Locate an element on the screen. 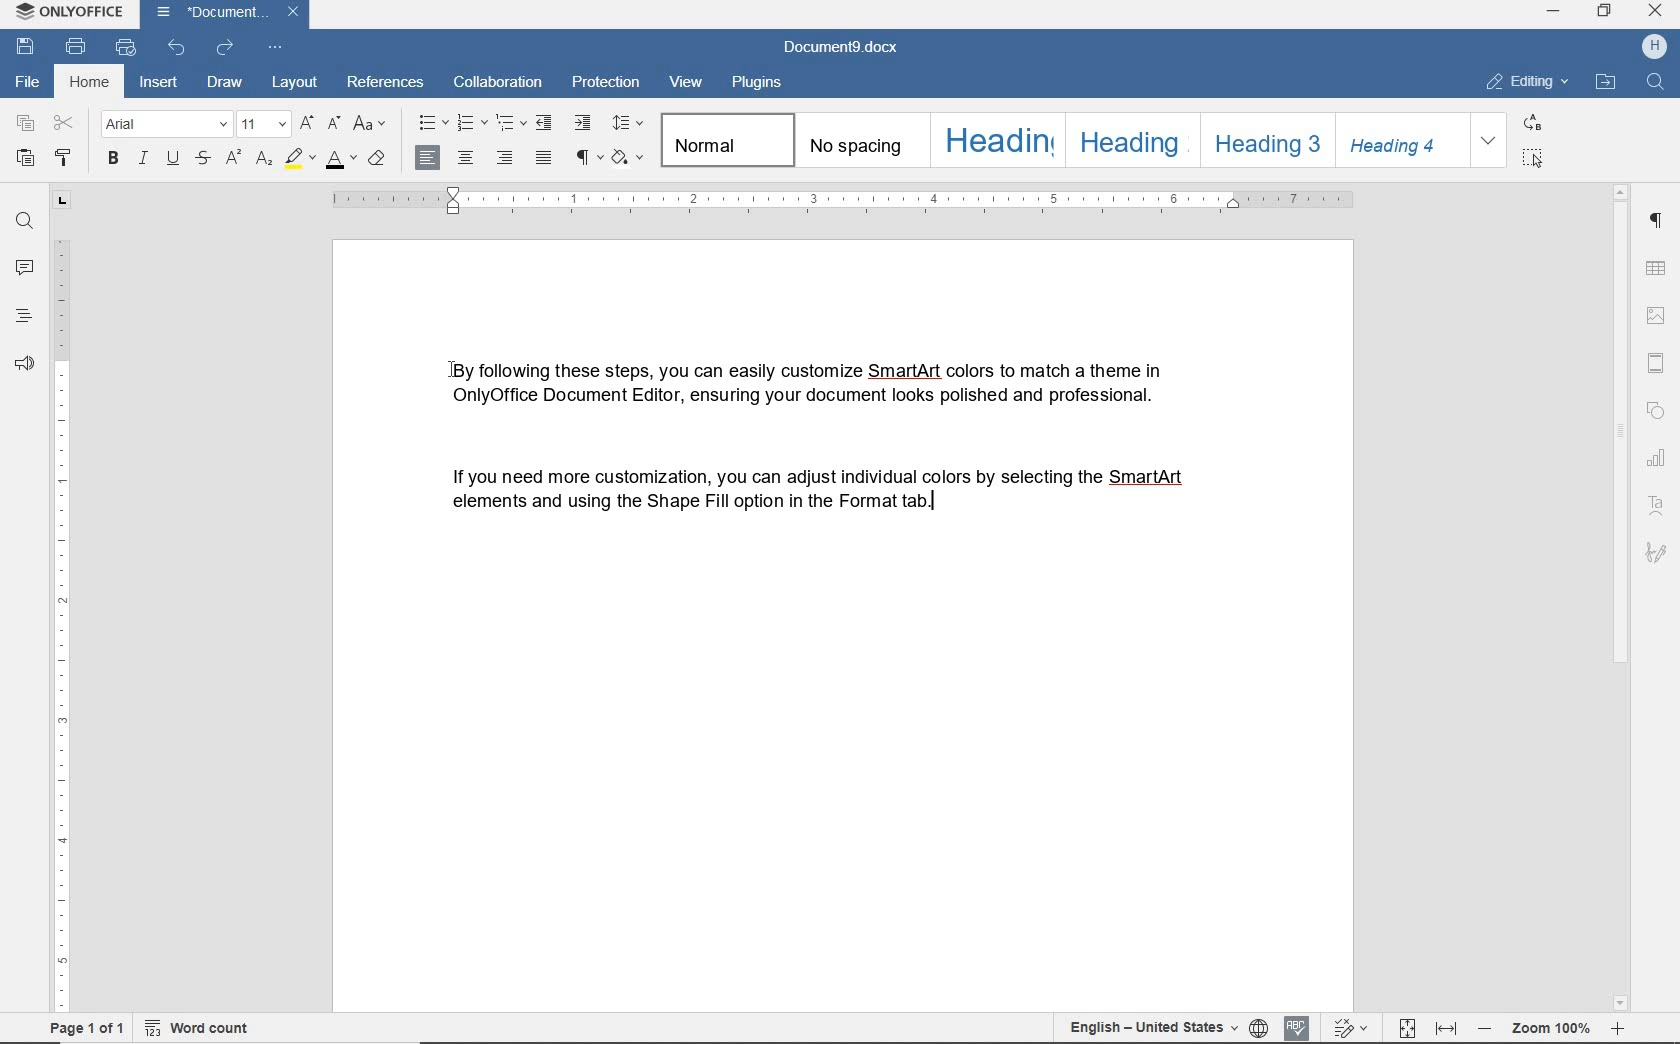  document name is located at coordinates (842, 43).